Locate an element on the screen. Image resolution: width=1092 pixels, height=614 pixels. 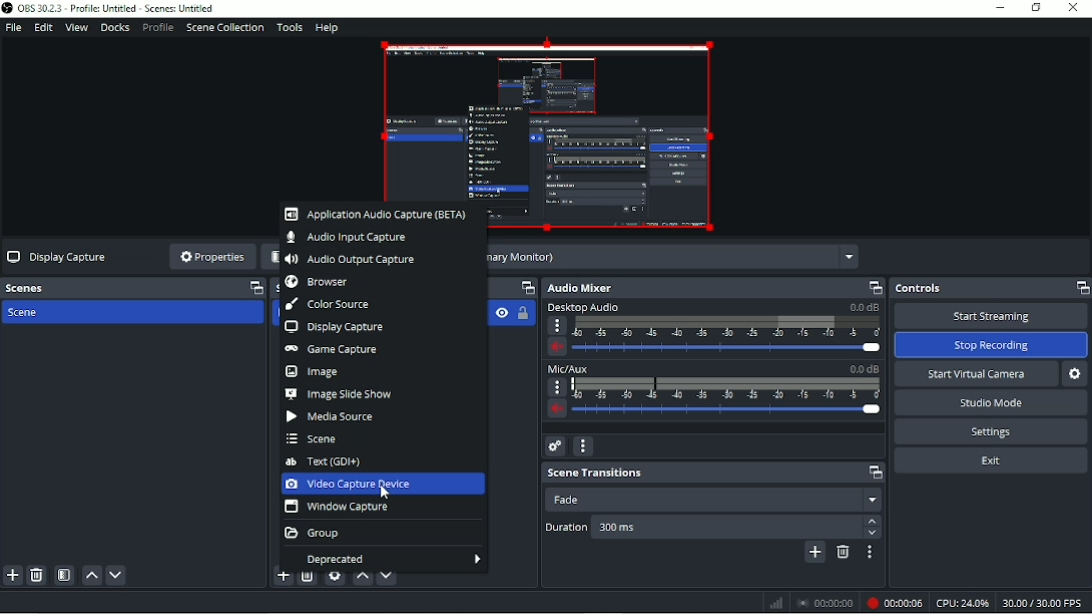
Profile is located at coordinates (158, 28).